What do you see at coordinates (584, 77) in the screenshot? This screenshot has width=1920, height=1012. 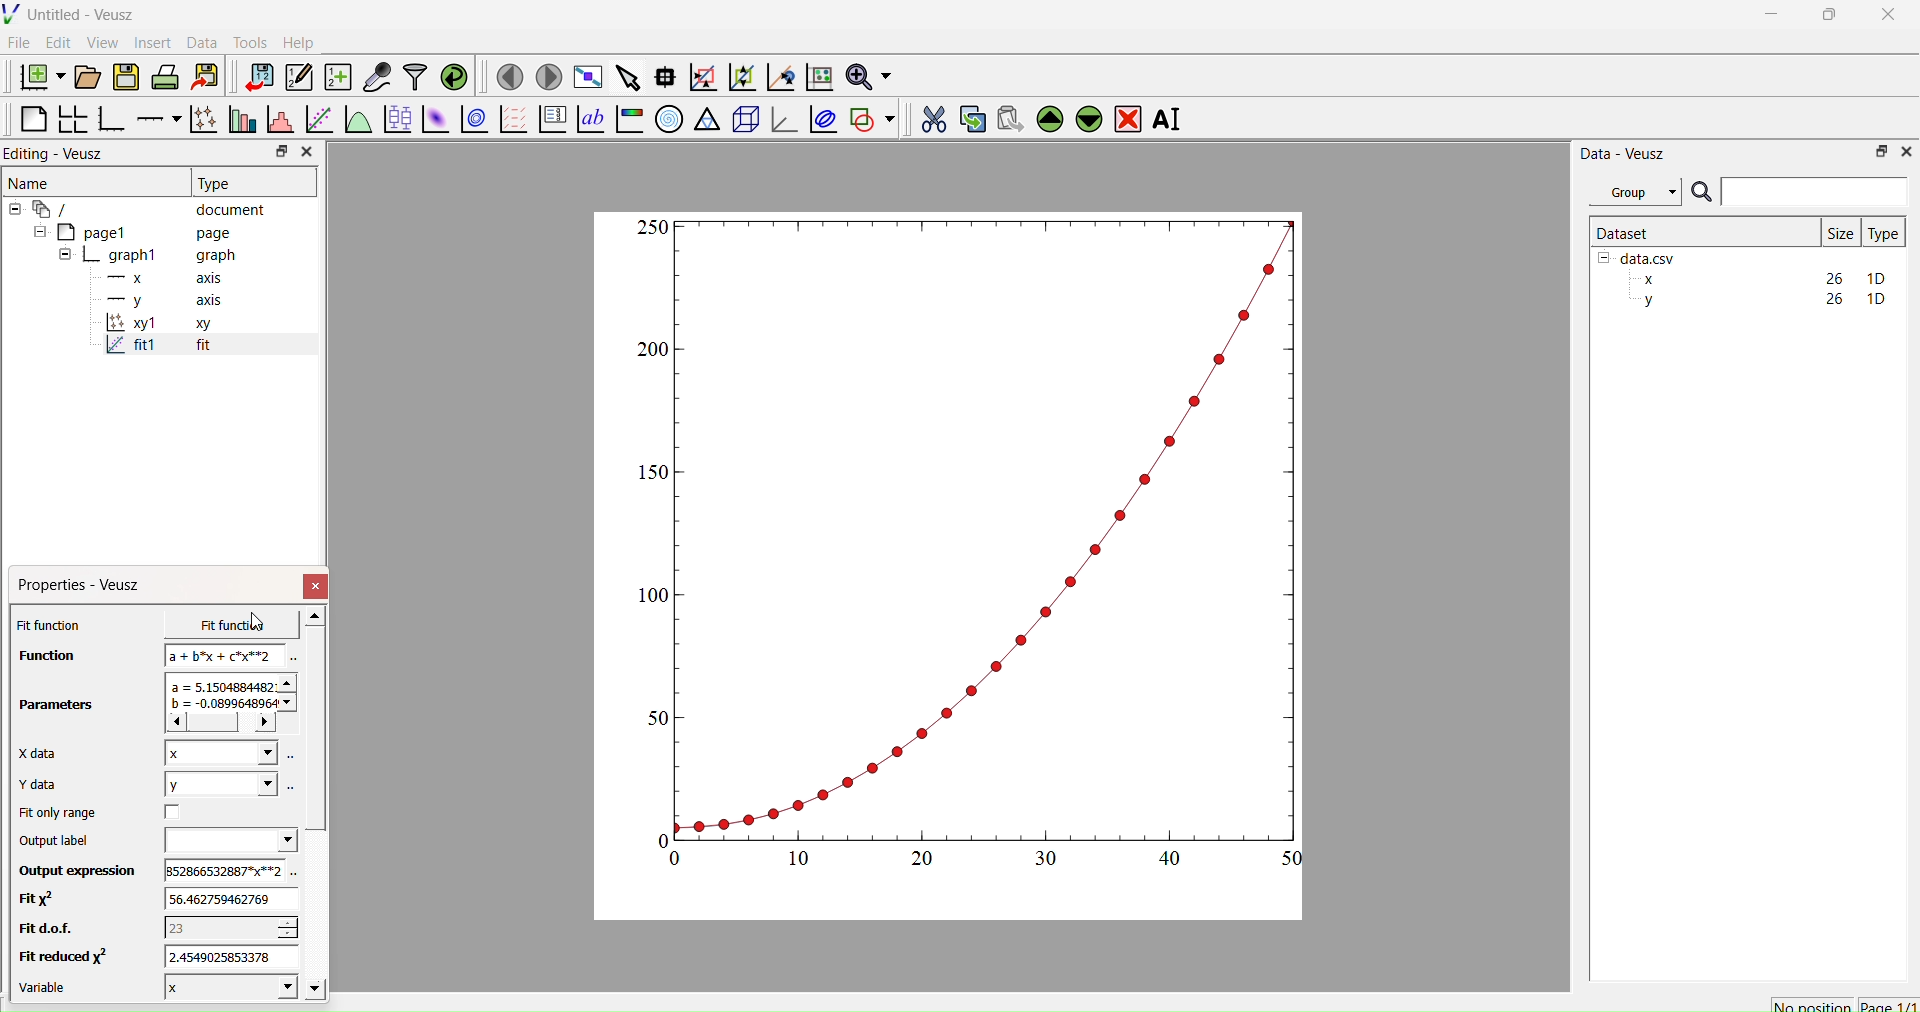 I see `Full screen` at bounding box center [584, 77].